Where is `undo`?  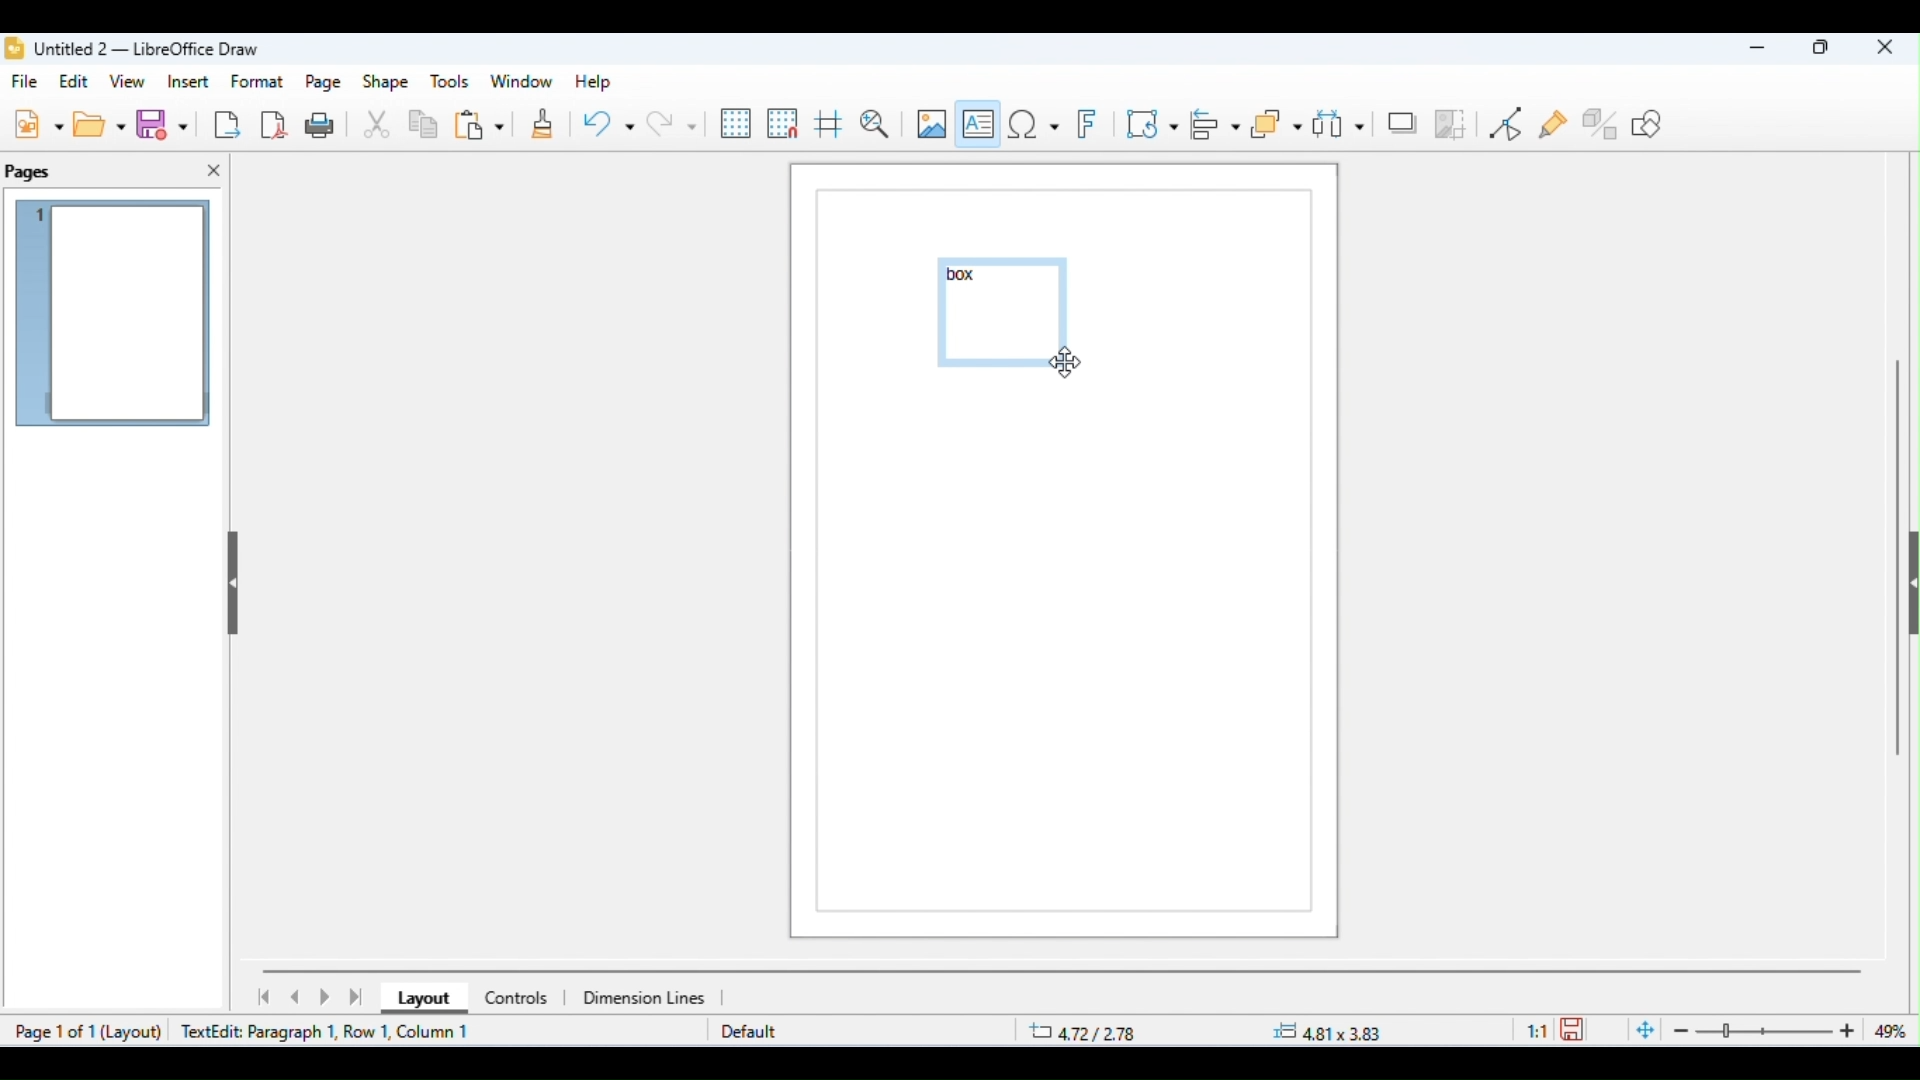 undo is located at coordinates (608, 127).